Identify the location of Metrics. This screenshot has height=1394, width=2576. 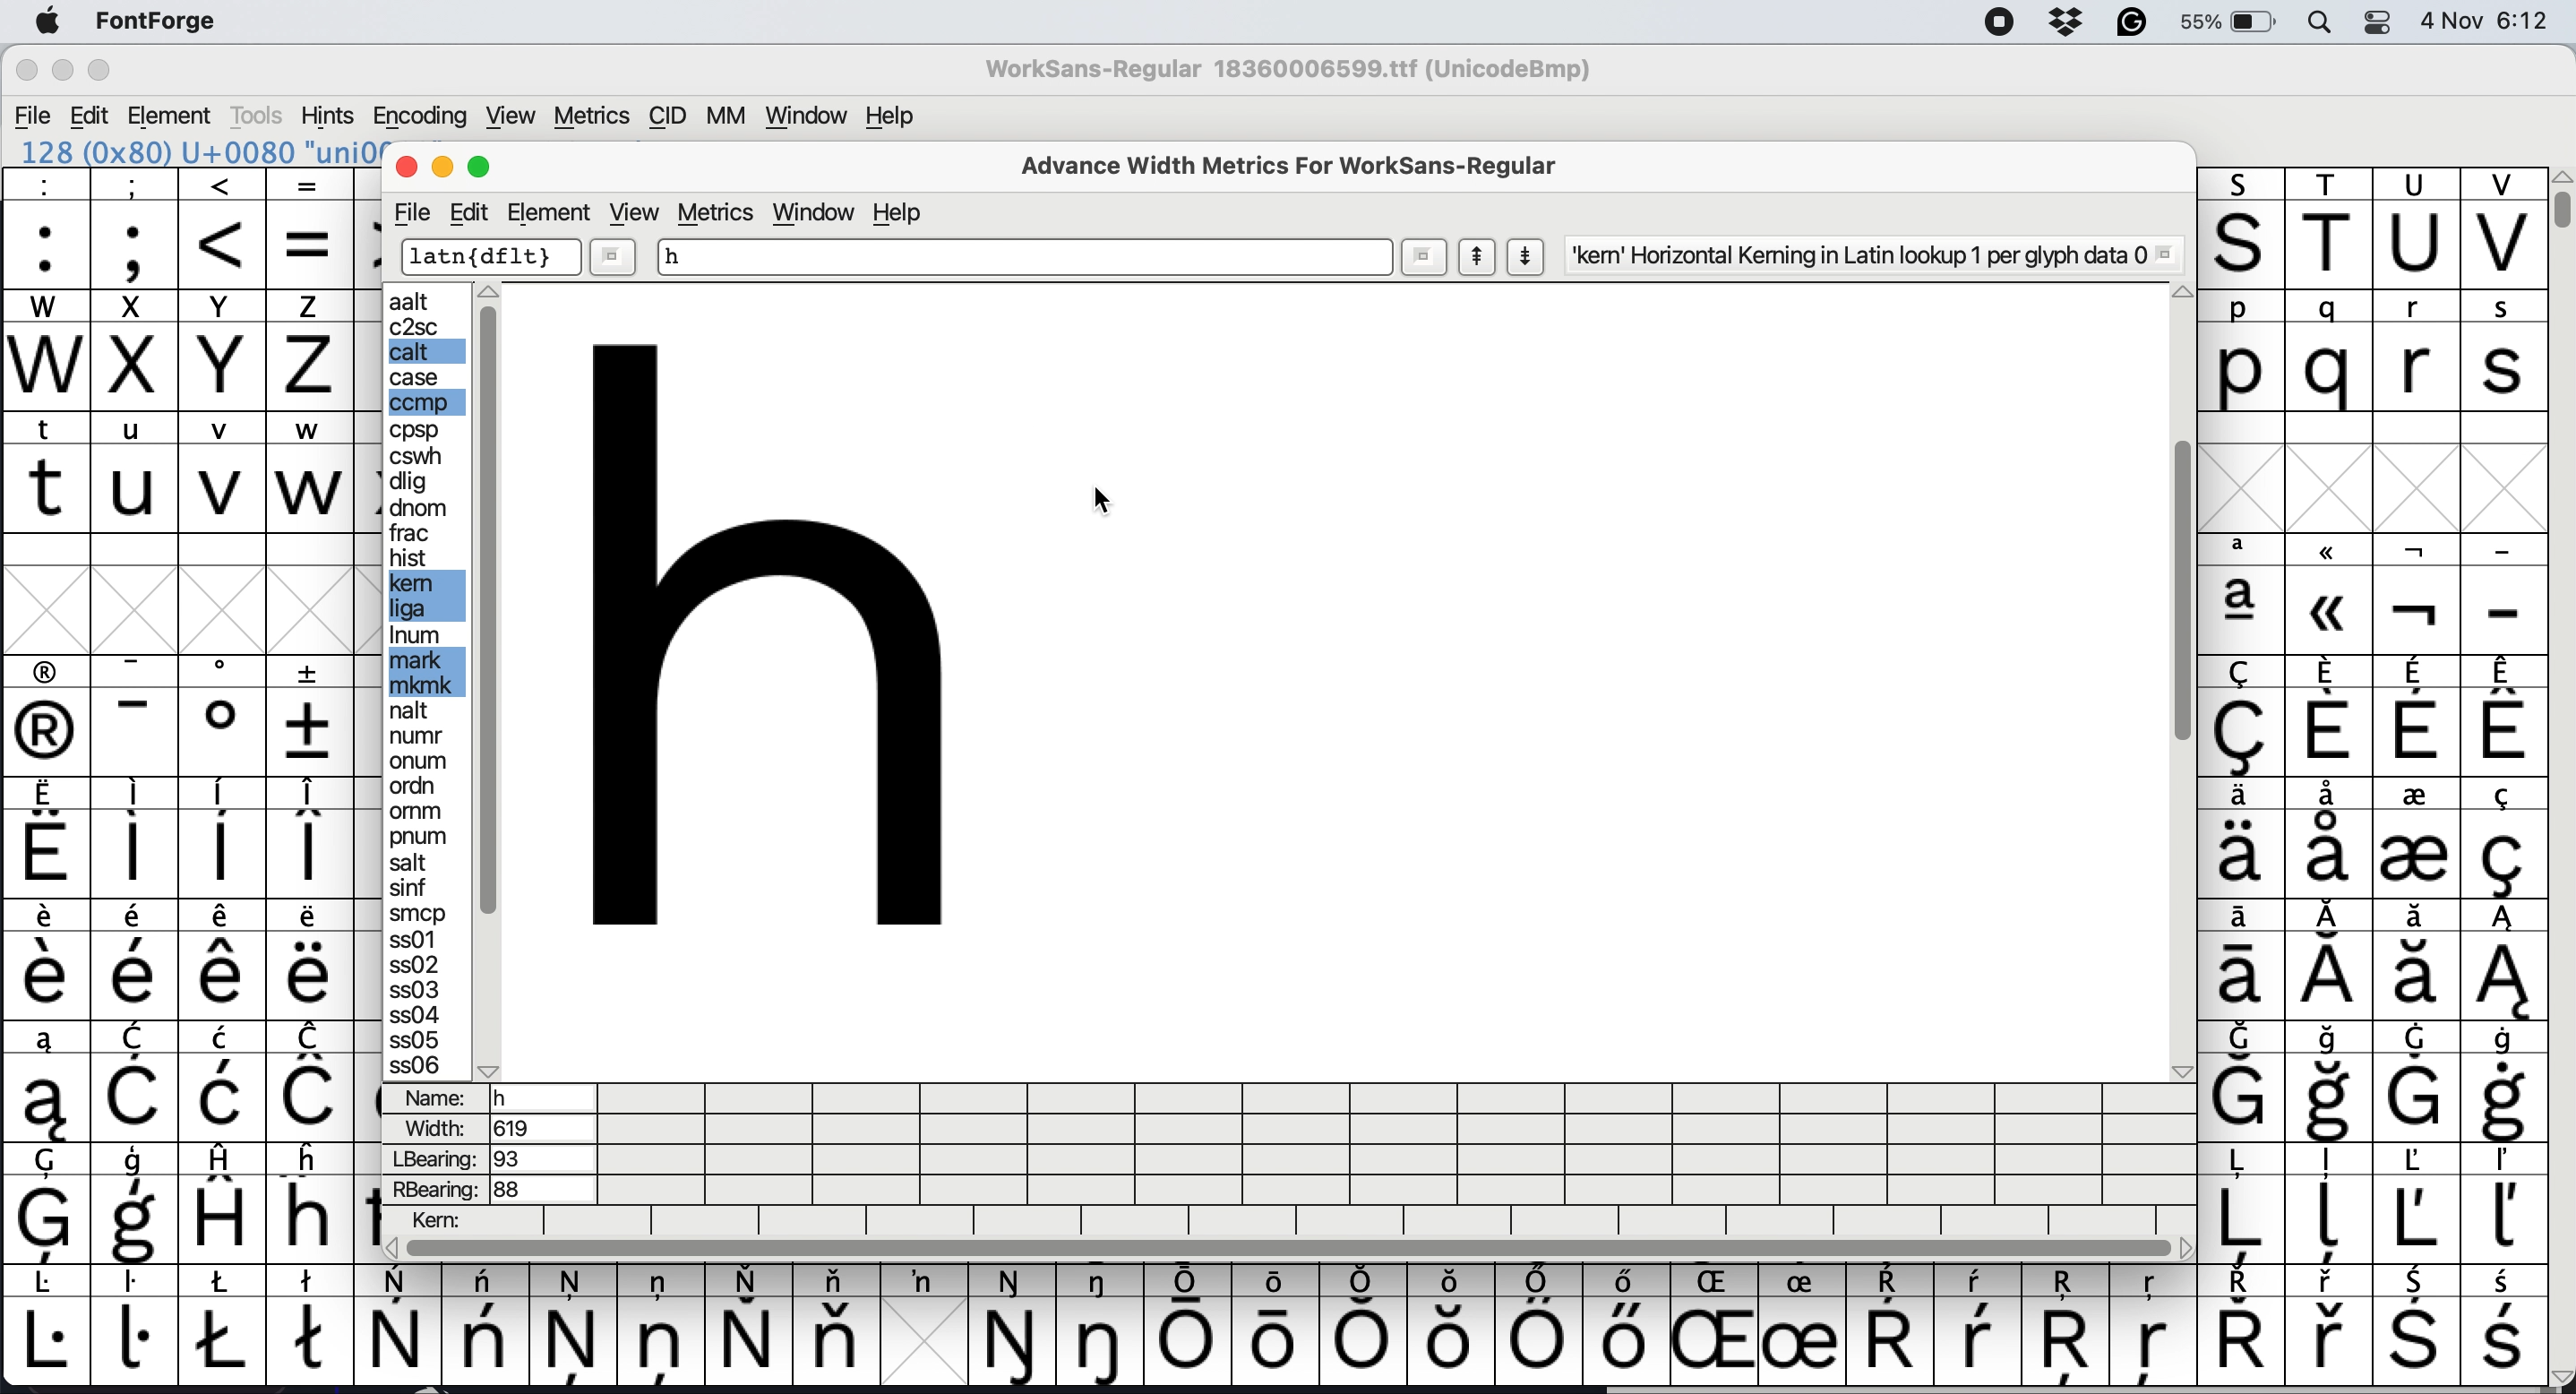
(594, 114).